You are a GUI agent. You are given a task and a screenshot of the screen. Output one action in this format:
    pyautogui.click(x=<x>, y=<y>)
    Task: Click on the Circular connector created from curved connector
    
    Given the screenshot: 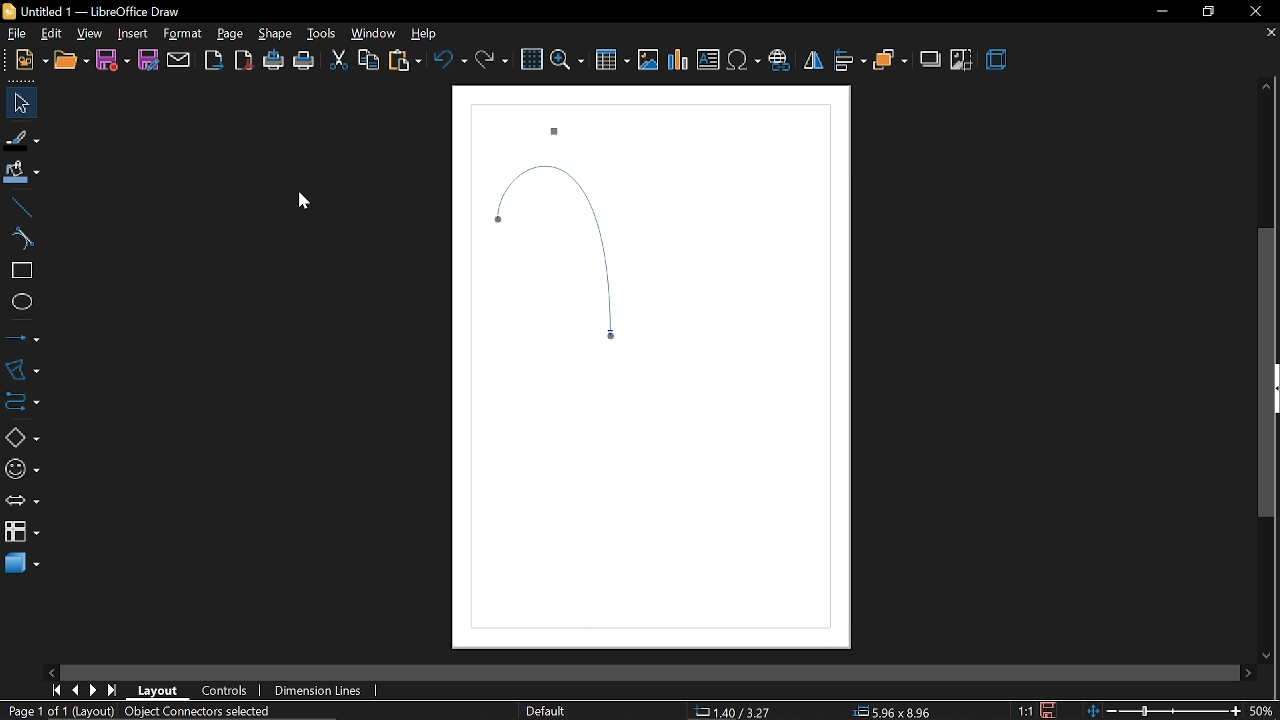 What is the action you would take?
    pyautogui.click(x=565, y=251)
    